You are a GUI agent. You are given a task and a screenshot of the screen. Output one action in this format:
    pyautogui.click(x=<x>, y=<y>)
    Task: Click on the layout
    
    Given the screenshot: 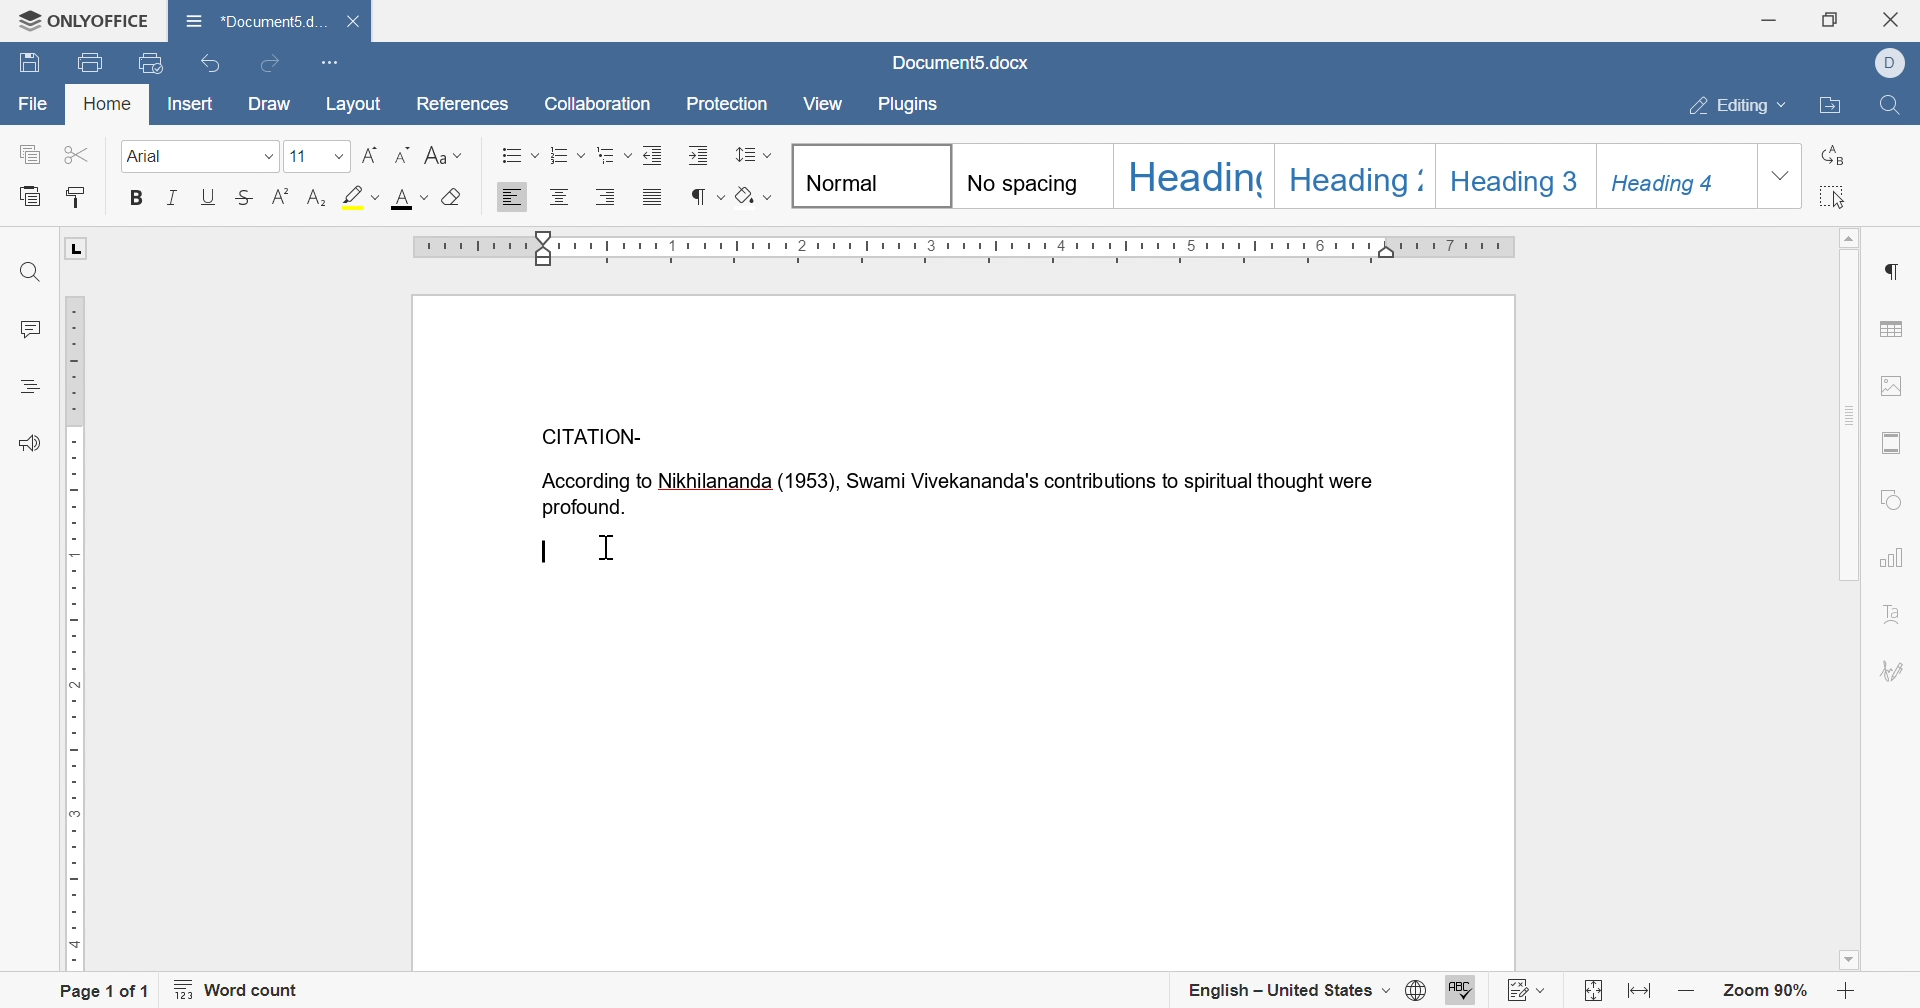 What is the action you would take?
    pyautogui.click(x=351, y=108)
    